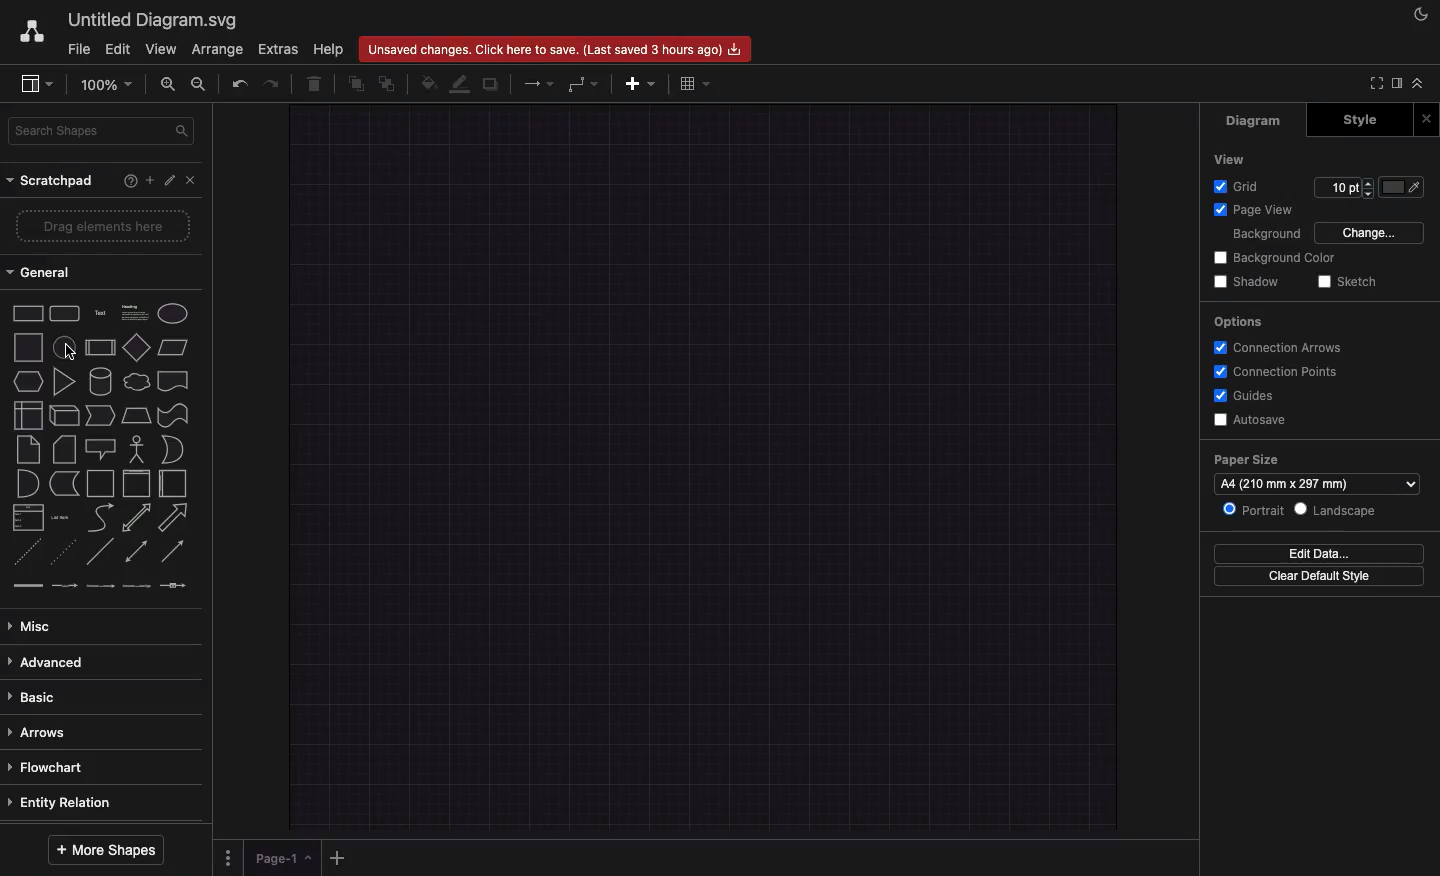  What do you see at coordinates (318, 83) in the screenshot?
I see `Delete` at bounding box center [318, 83].